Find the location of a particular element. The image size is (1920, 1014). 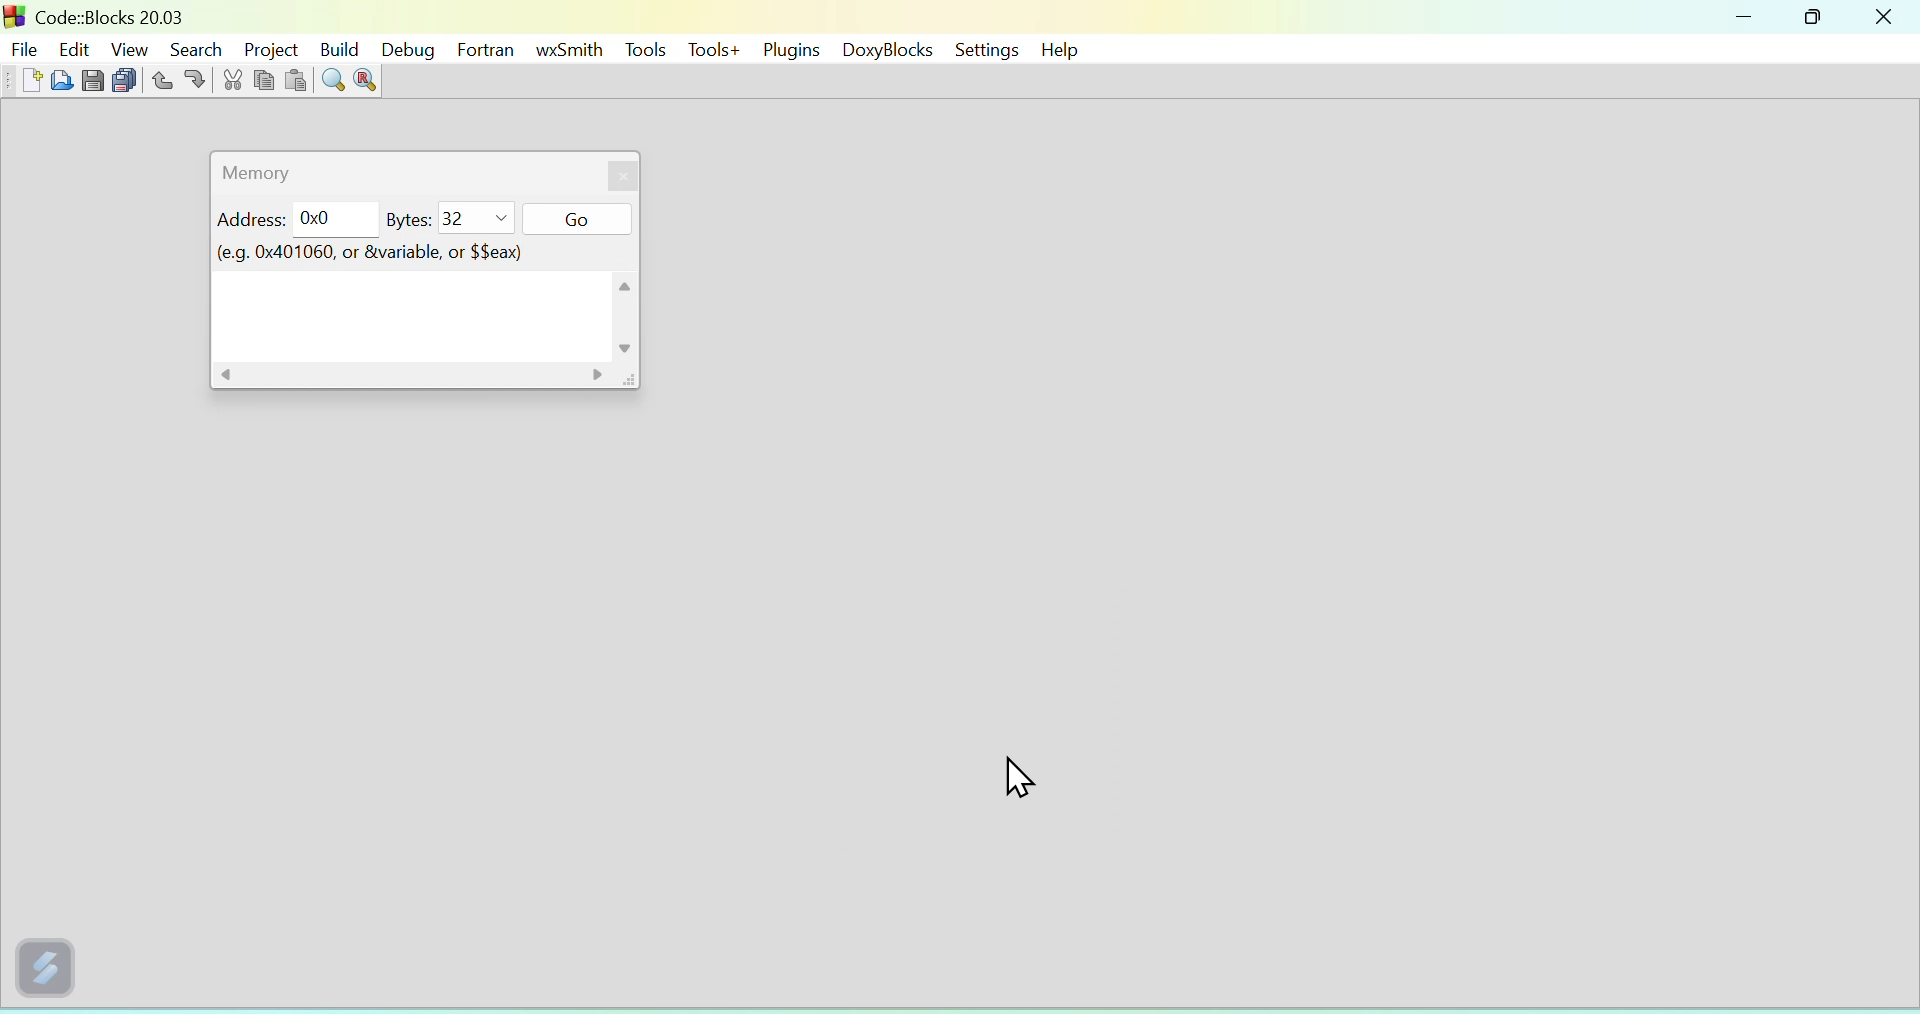

undo is located at coordinates (158, 80).